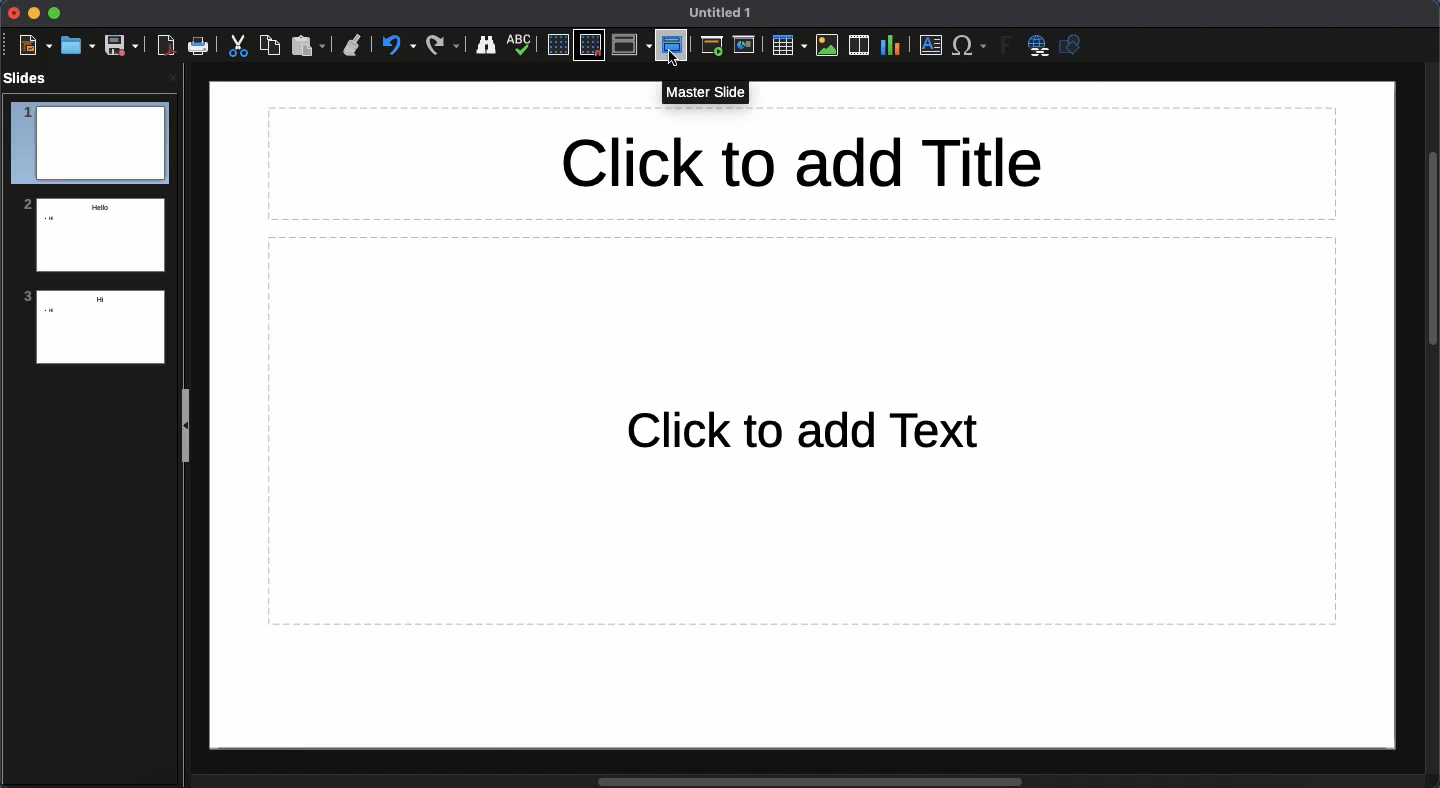 This screenshot has height=788, width=1440. Describe the element at coordinates (858, 47) in the screenshot. I see `Audio or video` at that location.